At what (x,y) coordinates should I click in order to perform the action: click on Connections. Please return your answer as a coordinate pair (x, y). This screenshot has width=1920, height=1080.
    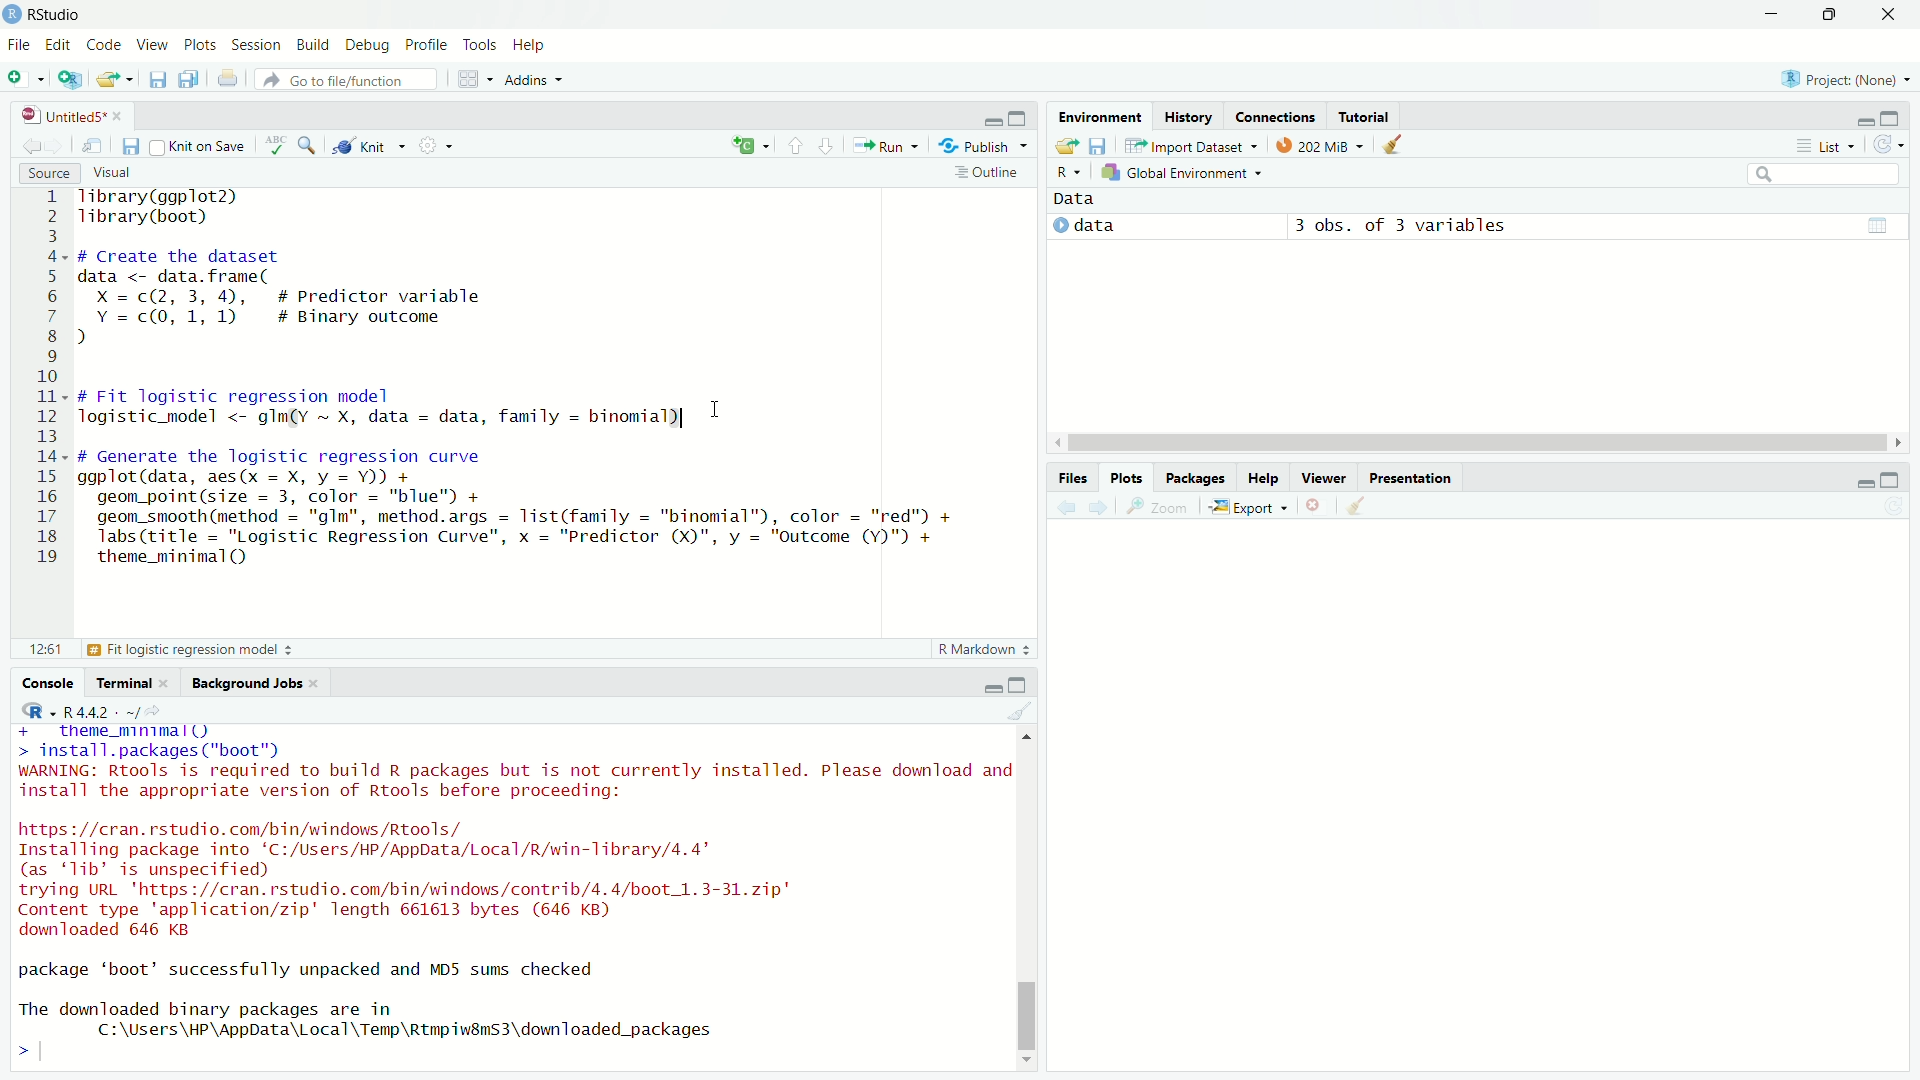
    Looking at the image, I should click on (1275, 116).